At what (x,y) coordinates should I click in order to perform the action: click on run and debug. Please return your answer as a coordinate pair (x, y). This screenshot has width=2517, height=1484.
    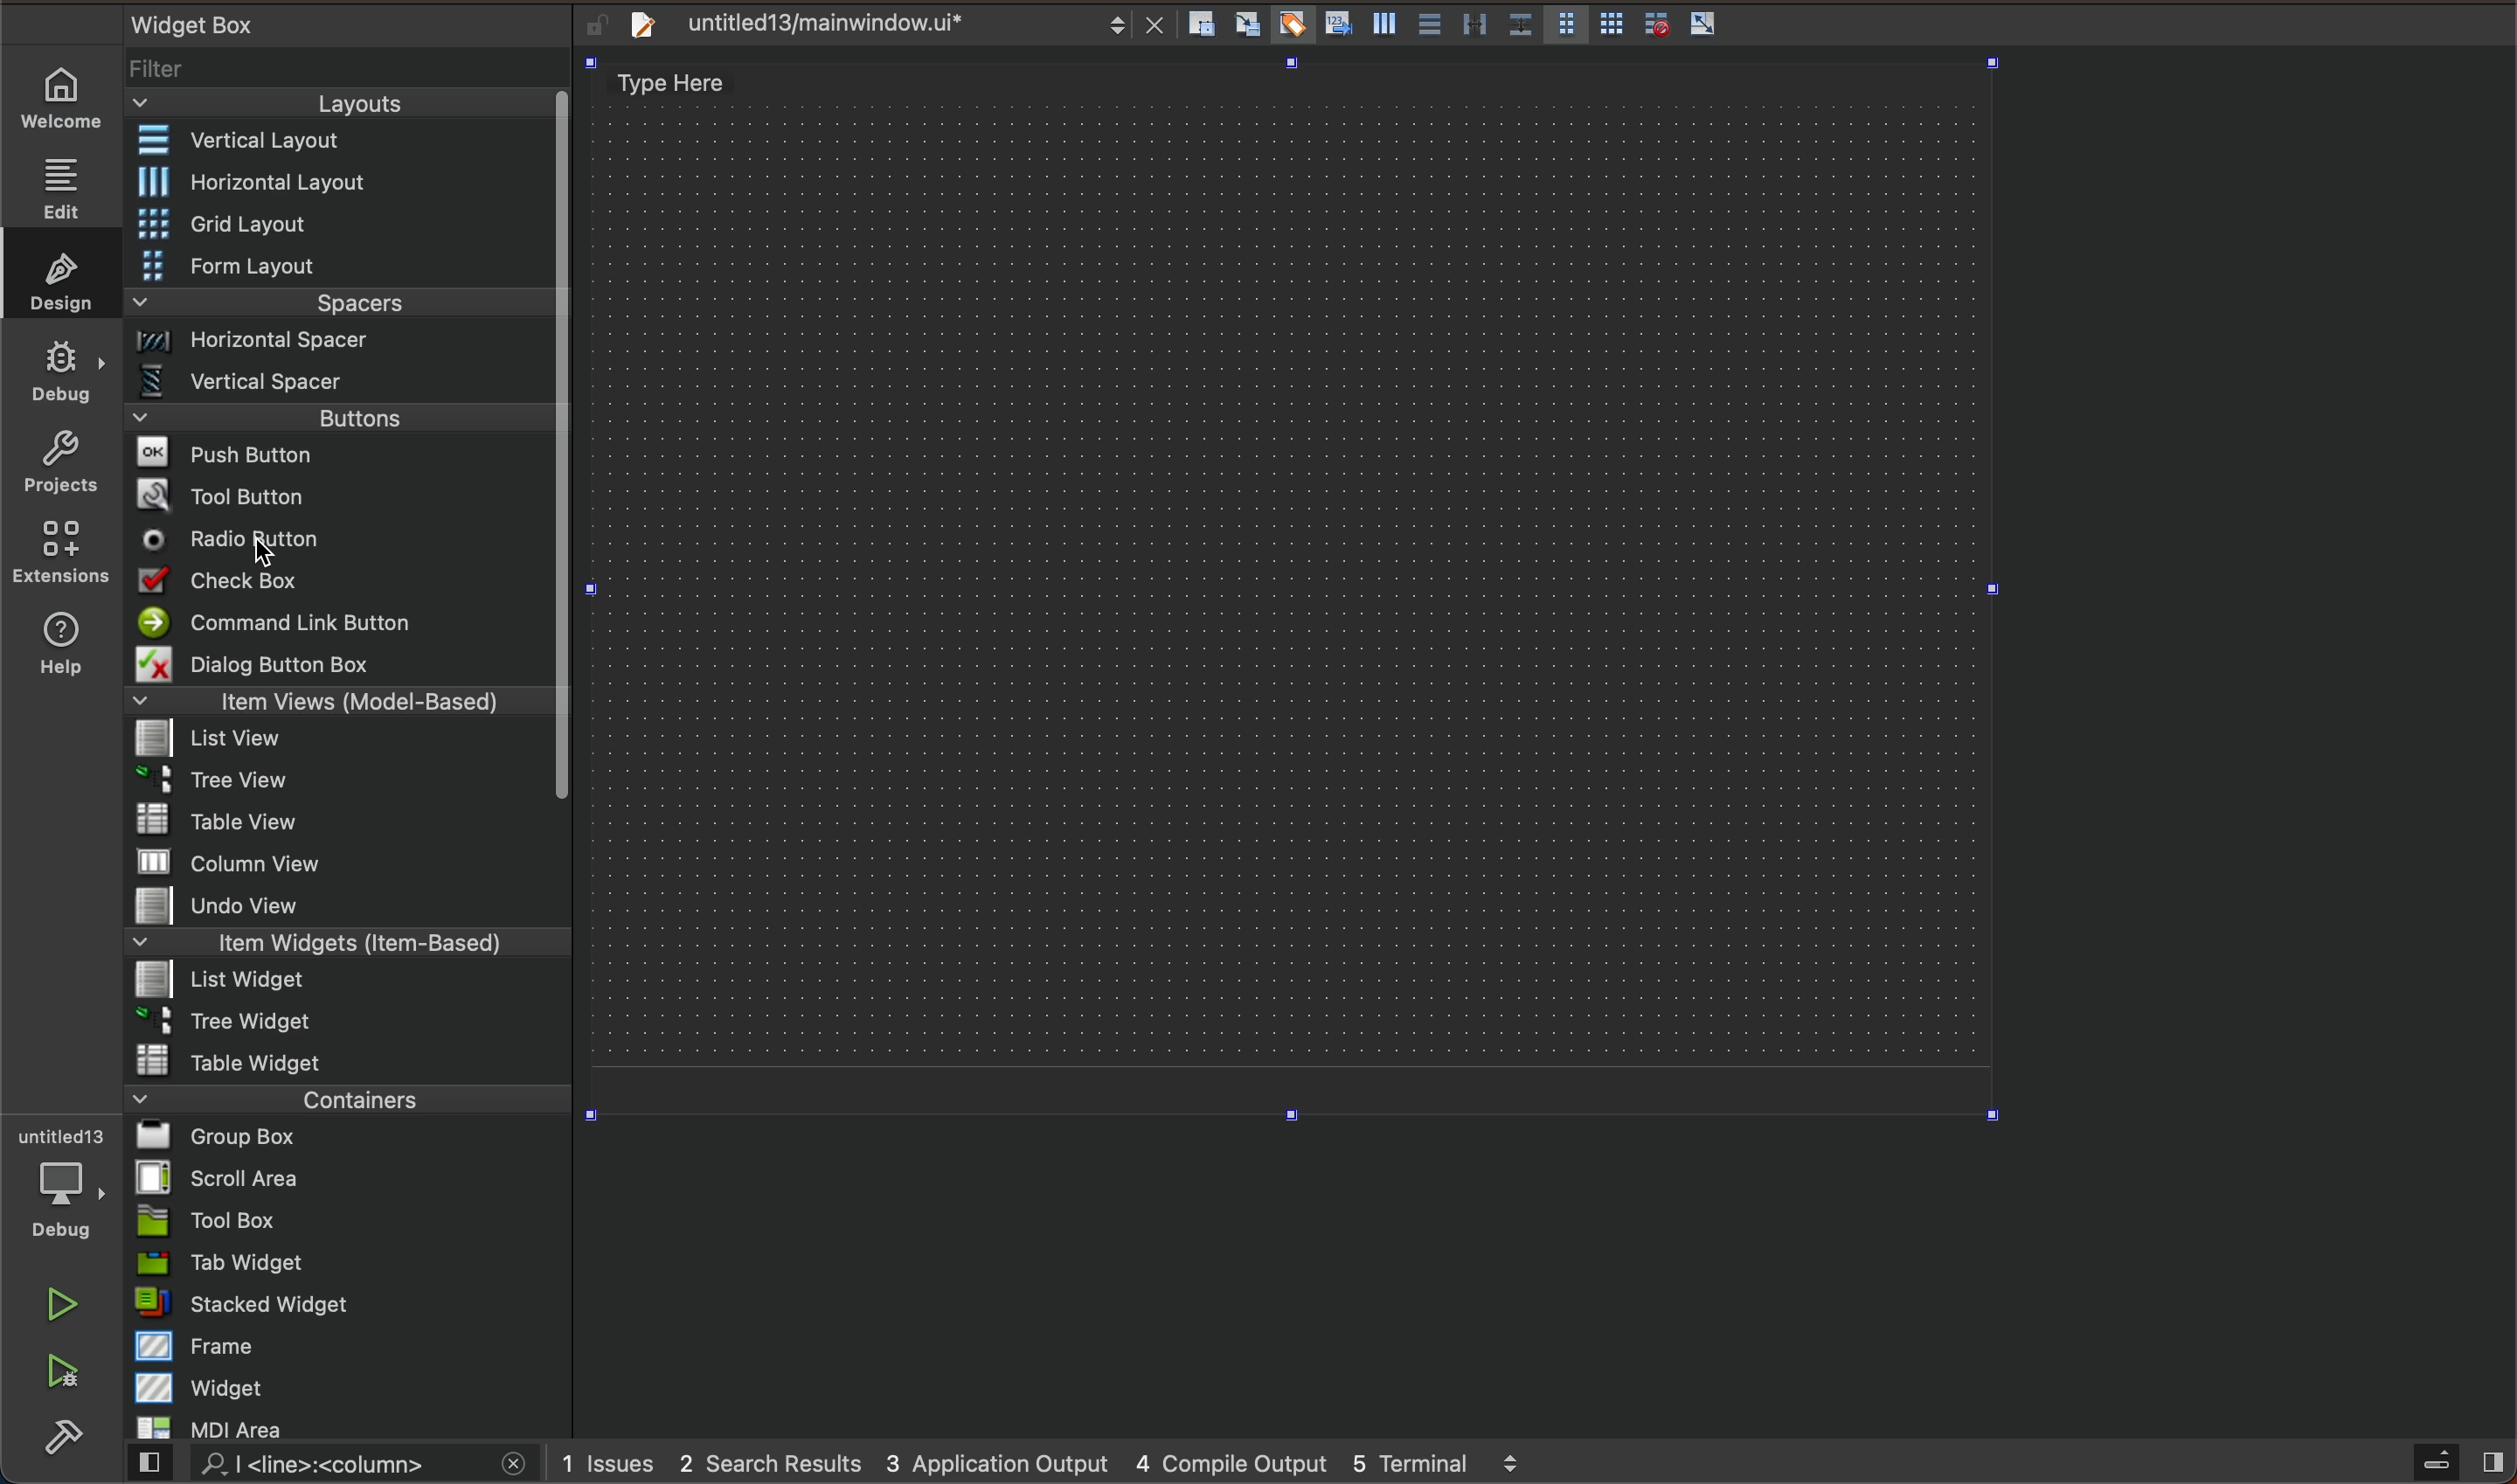
    Looking at the image, I should click on (65, 1375).